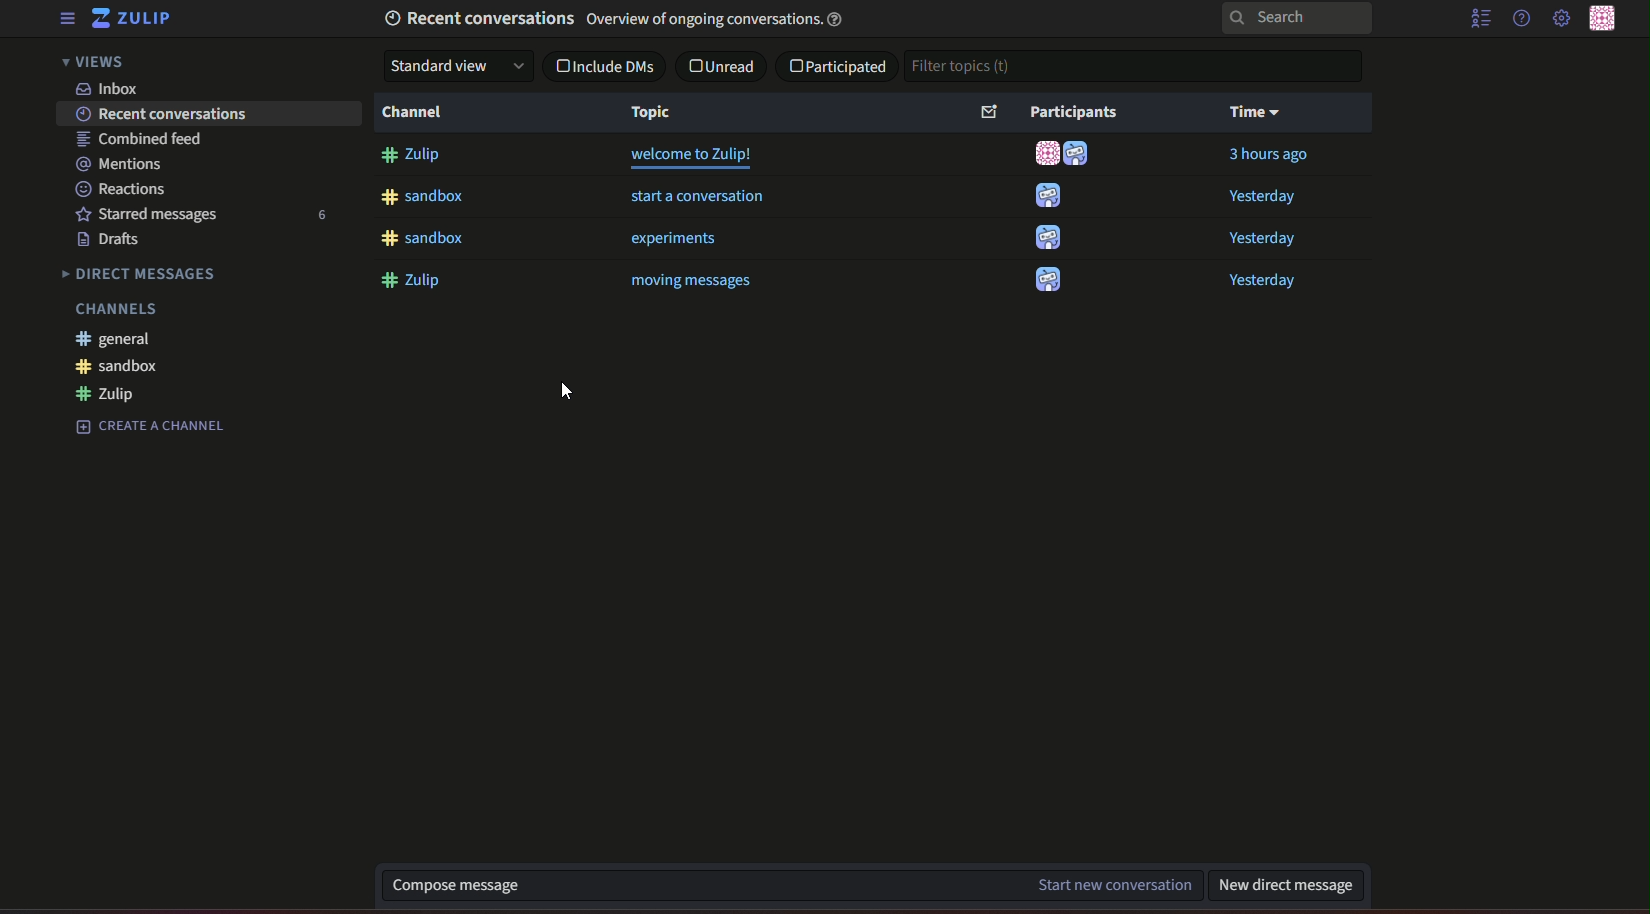  What do you see at coordinates (1048, 238) in the screenshot?
I see `icon` at bounding box center [1048, 238].